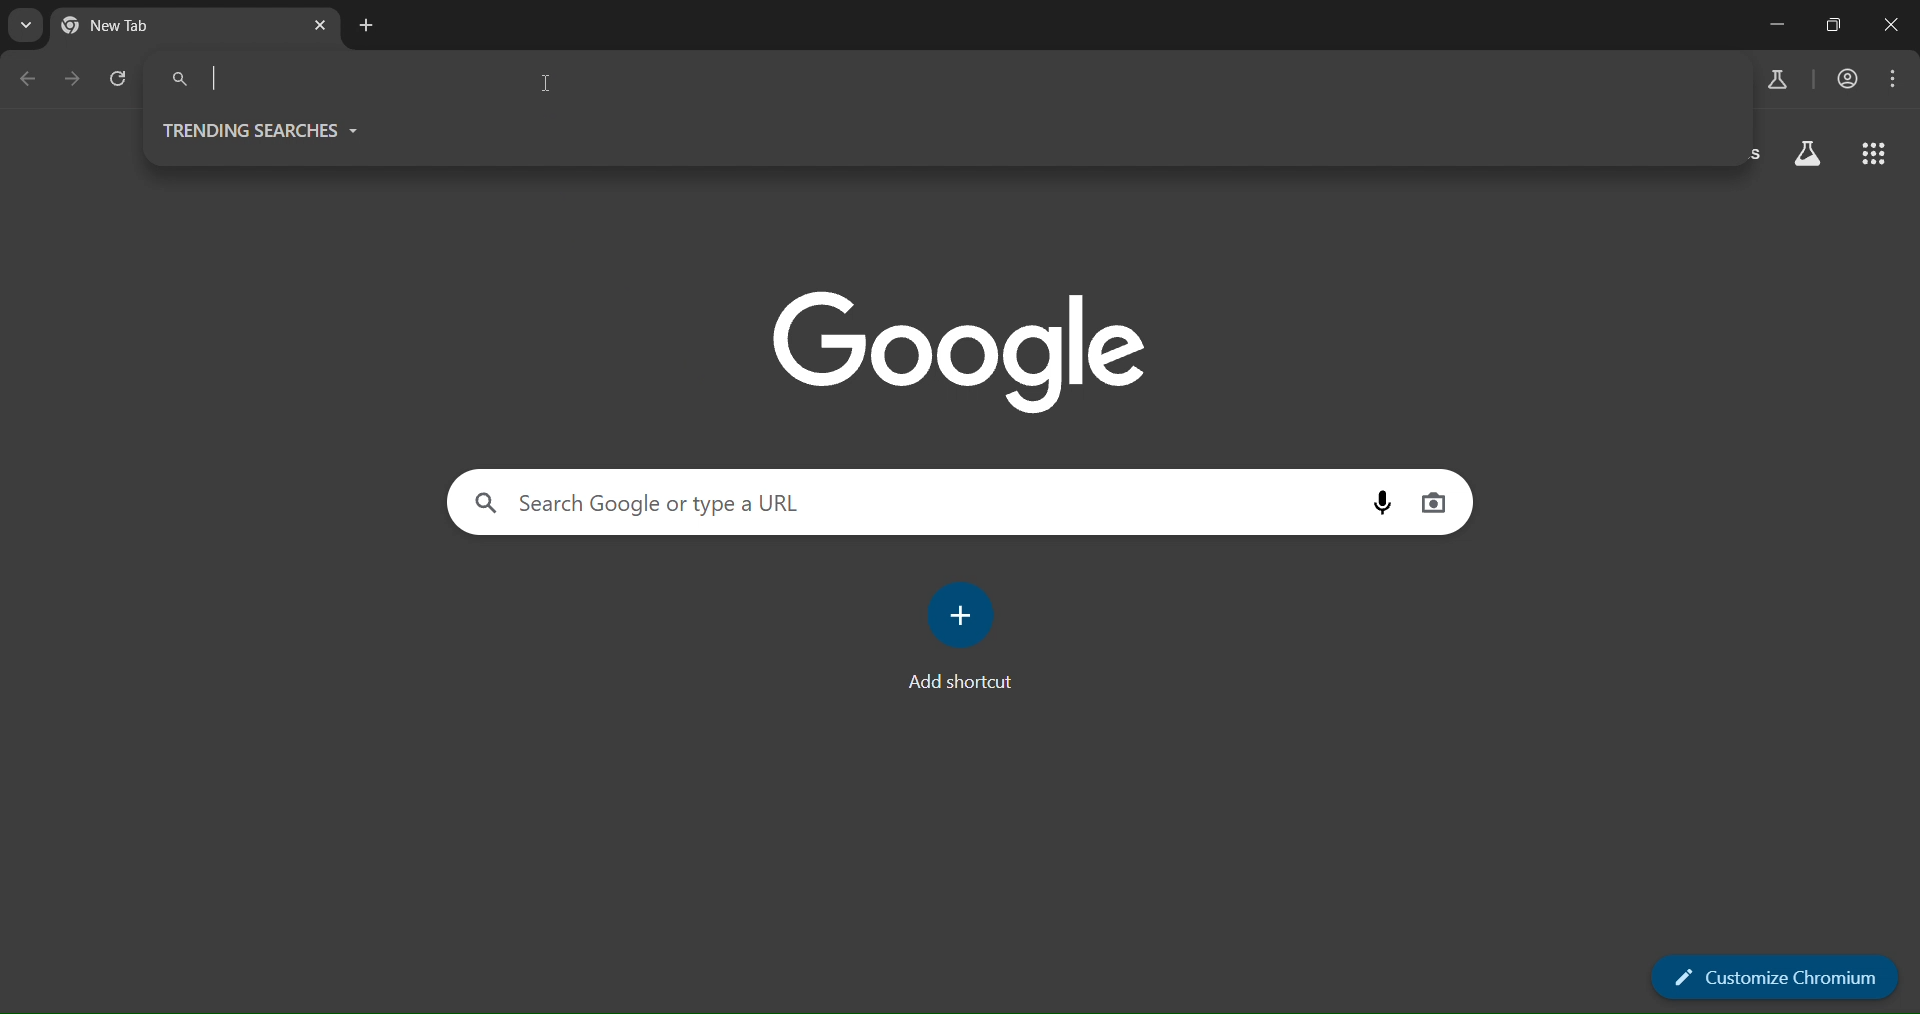 This screenshot has width=1920, height=1014. Describe the element at coordinates (1807, 153) in the screenshot. I see `search labs` at that location.